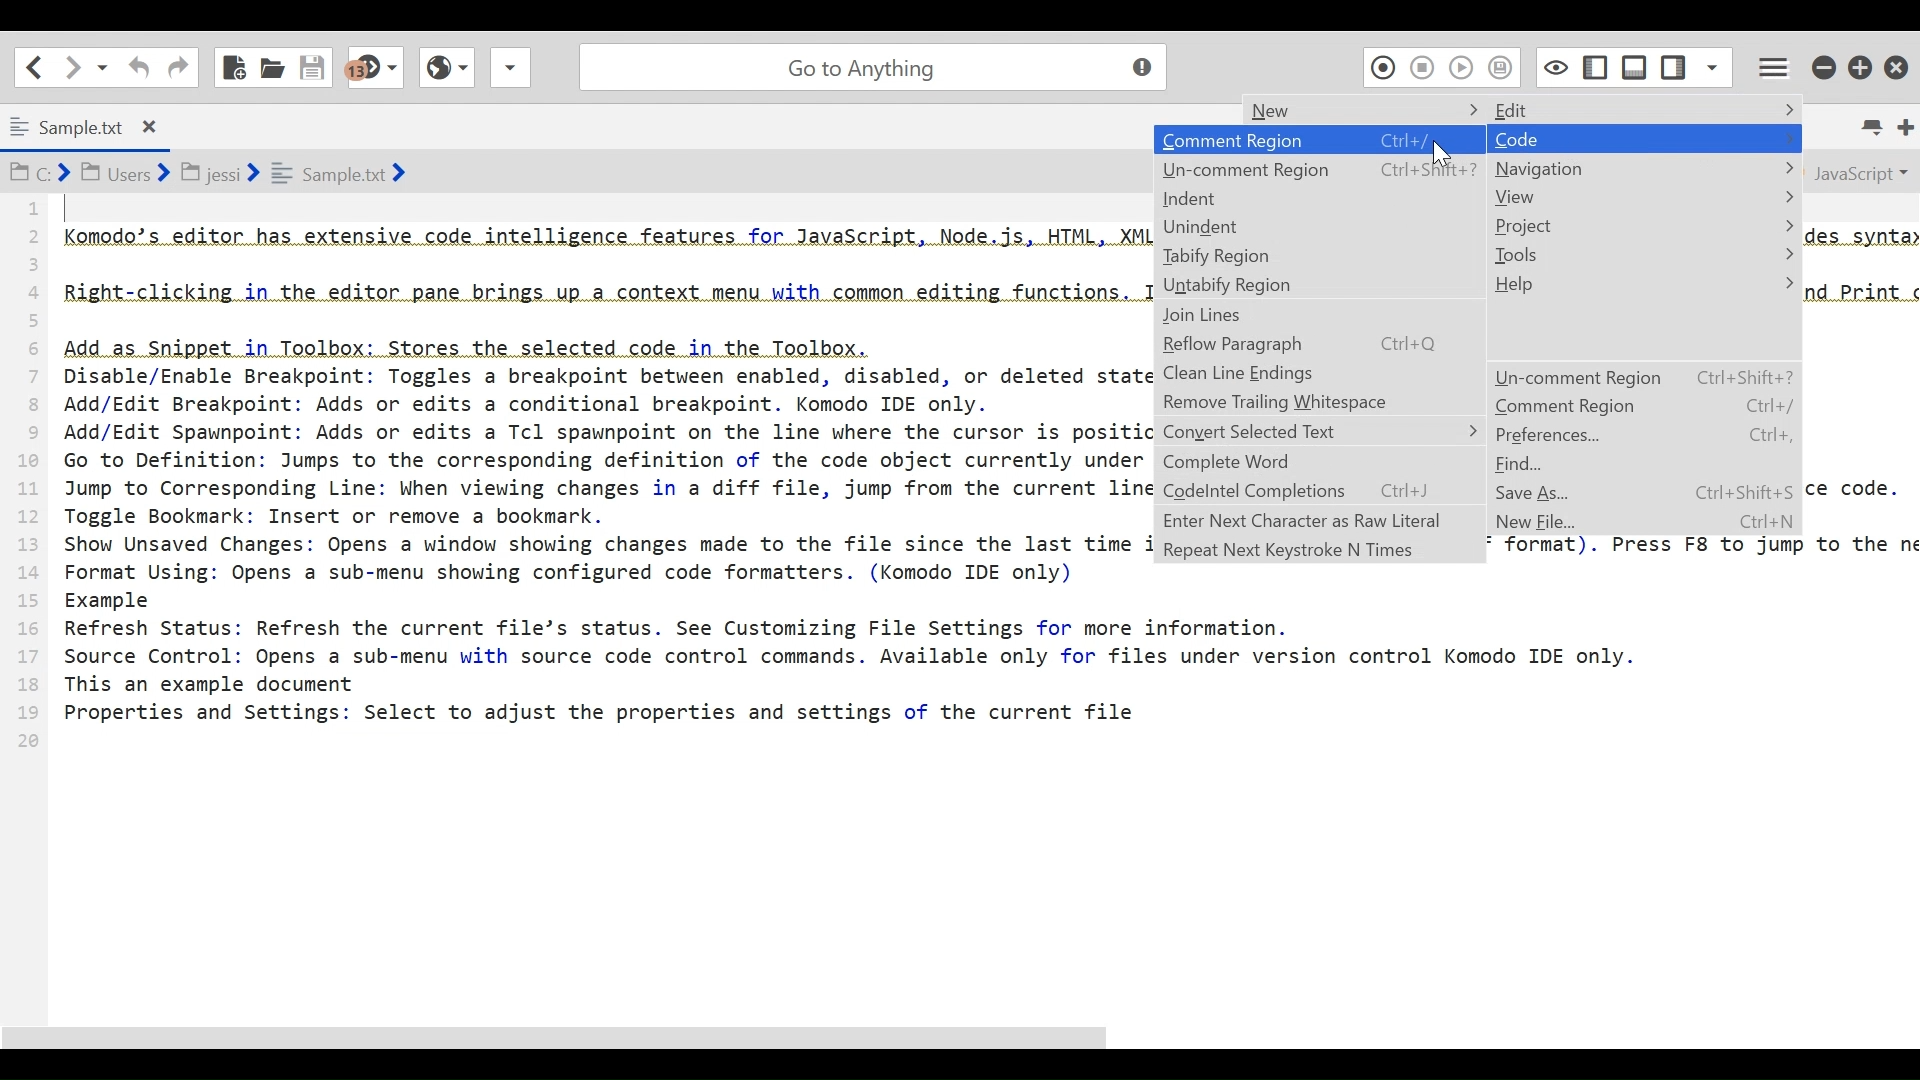 Image resolution: width=1920 pixels, height=1080 pixels. I want to click on Undo, so click(137, 67).